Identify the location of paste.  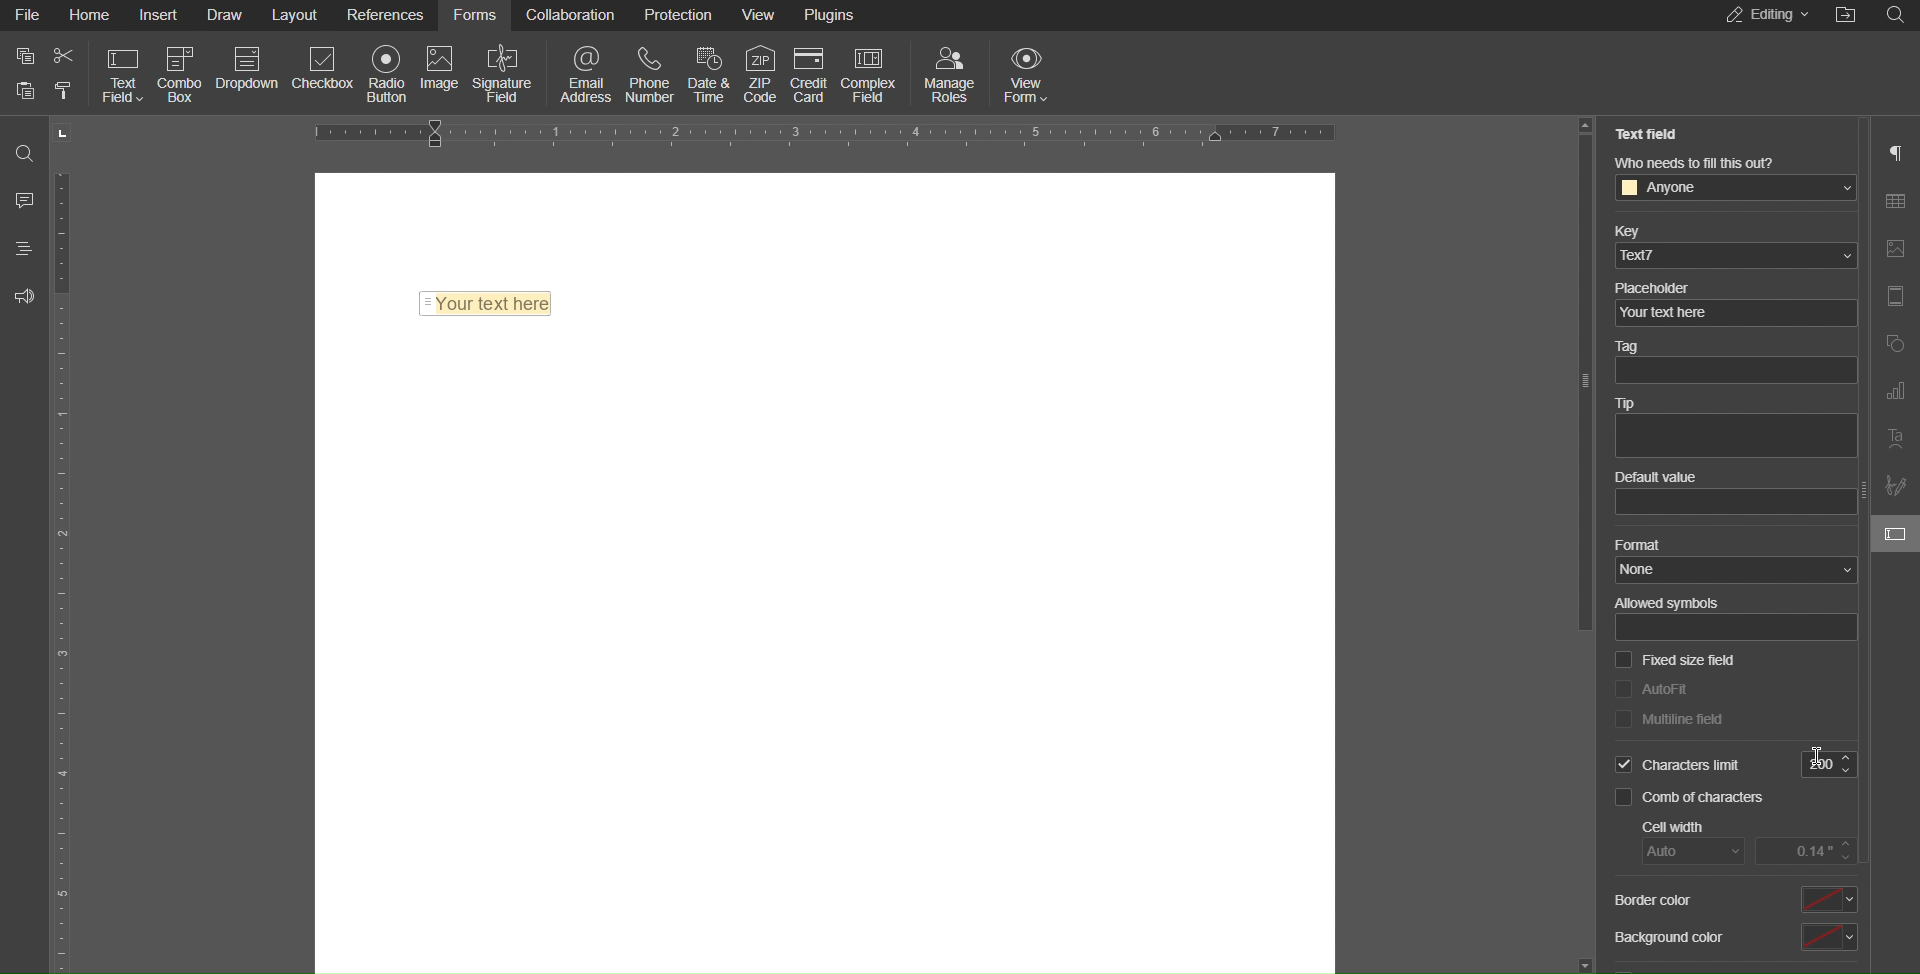
(26, 90).